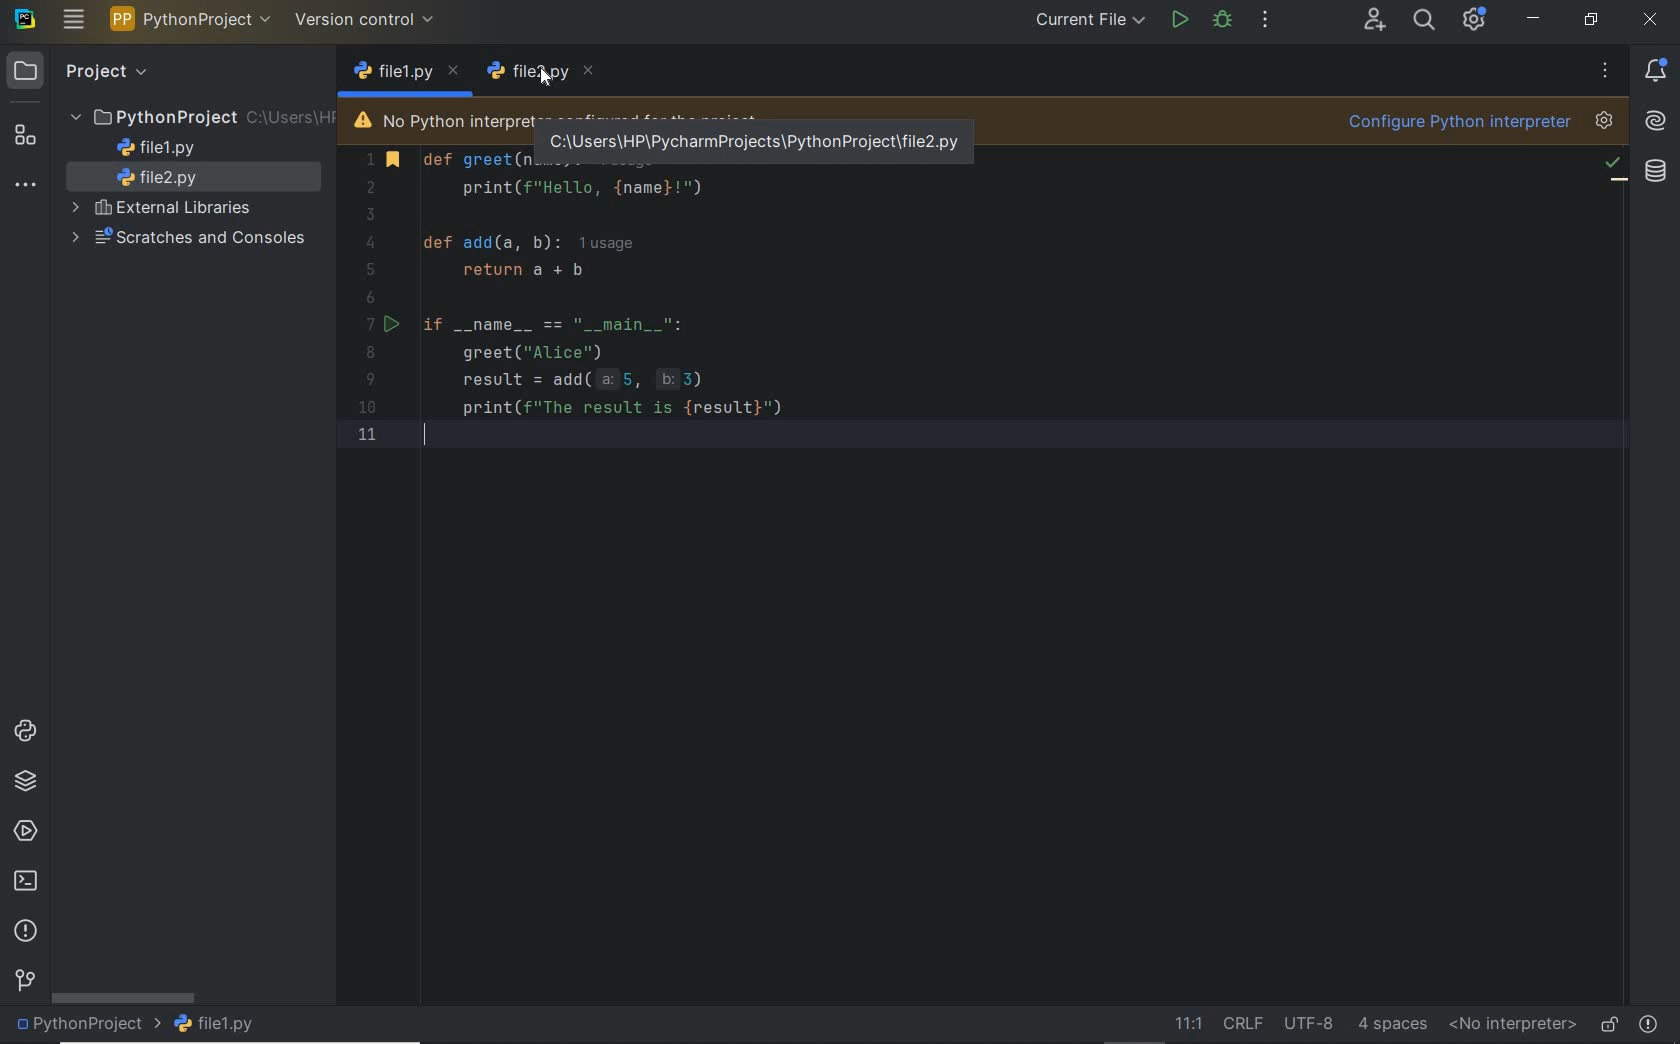  Describe the element at coordinates (1589, 19) in the screenshot. I see `restore down` at that location.